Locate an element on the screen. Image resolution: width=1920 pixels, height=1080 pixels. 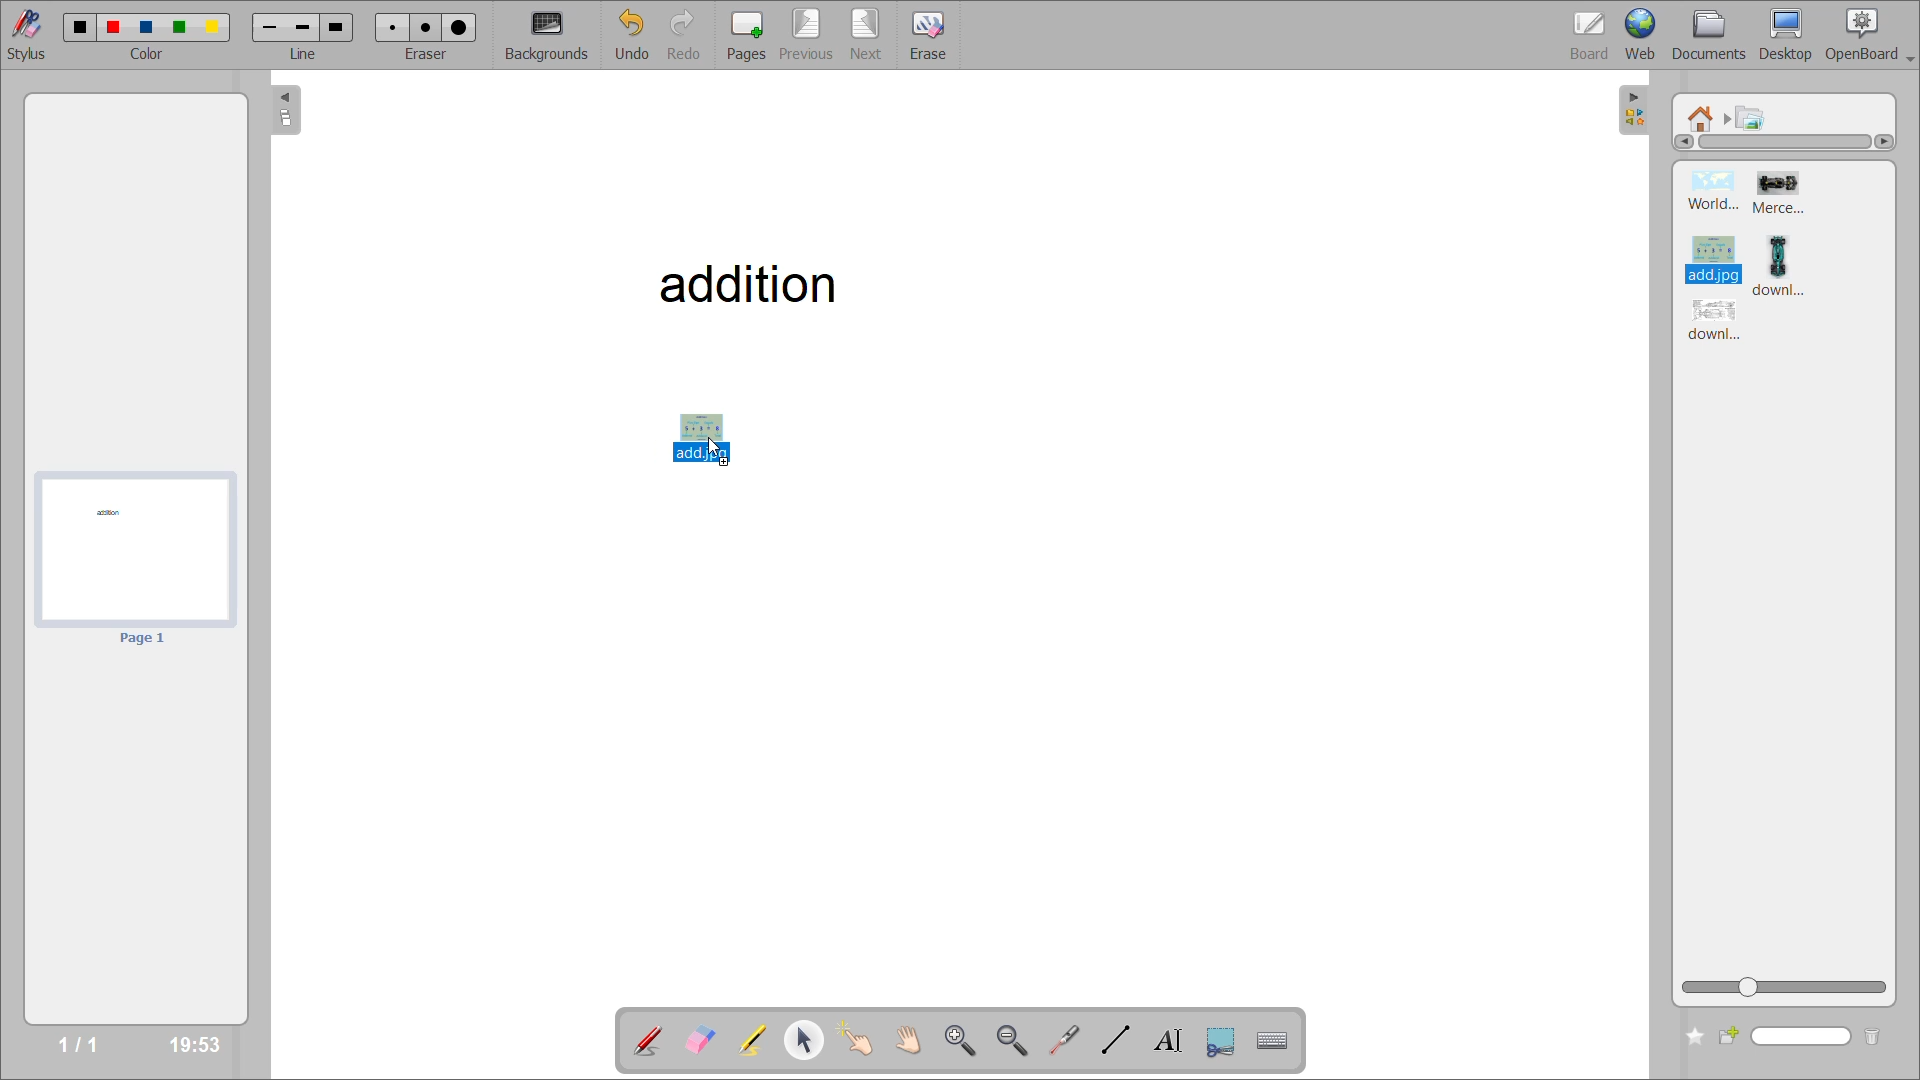
color 1 is located at coordinates (83, 28).